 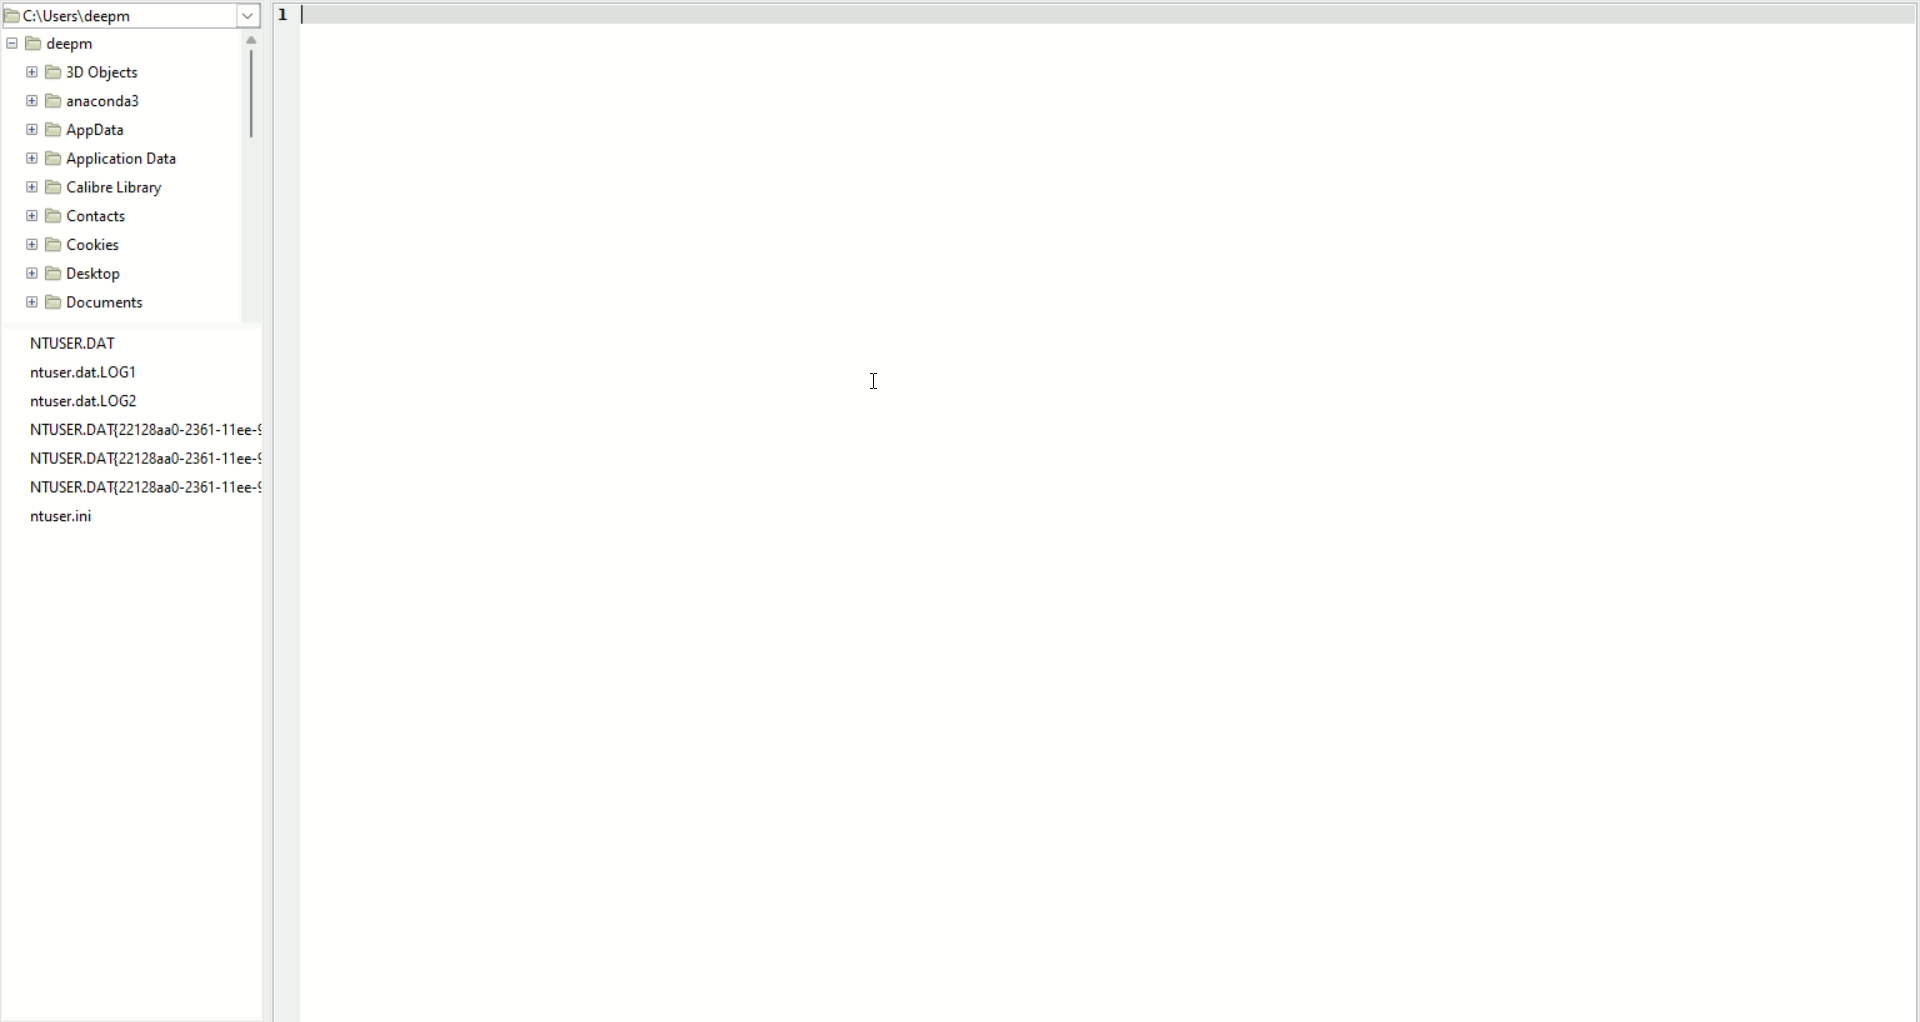 I want to click on location, so click(x=132, y=17).